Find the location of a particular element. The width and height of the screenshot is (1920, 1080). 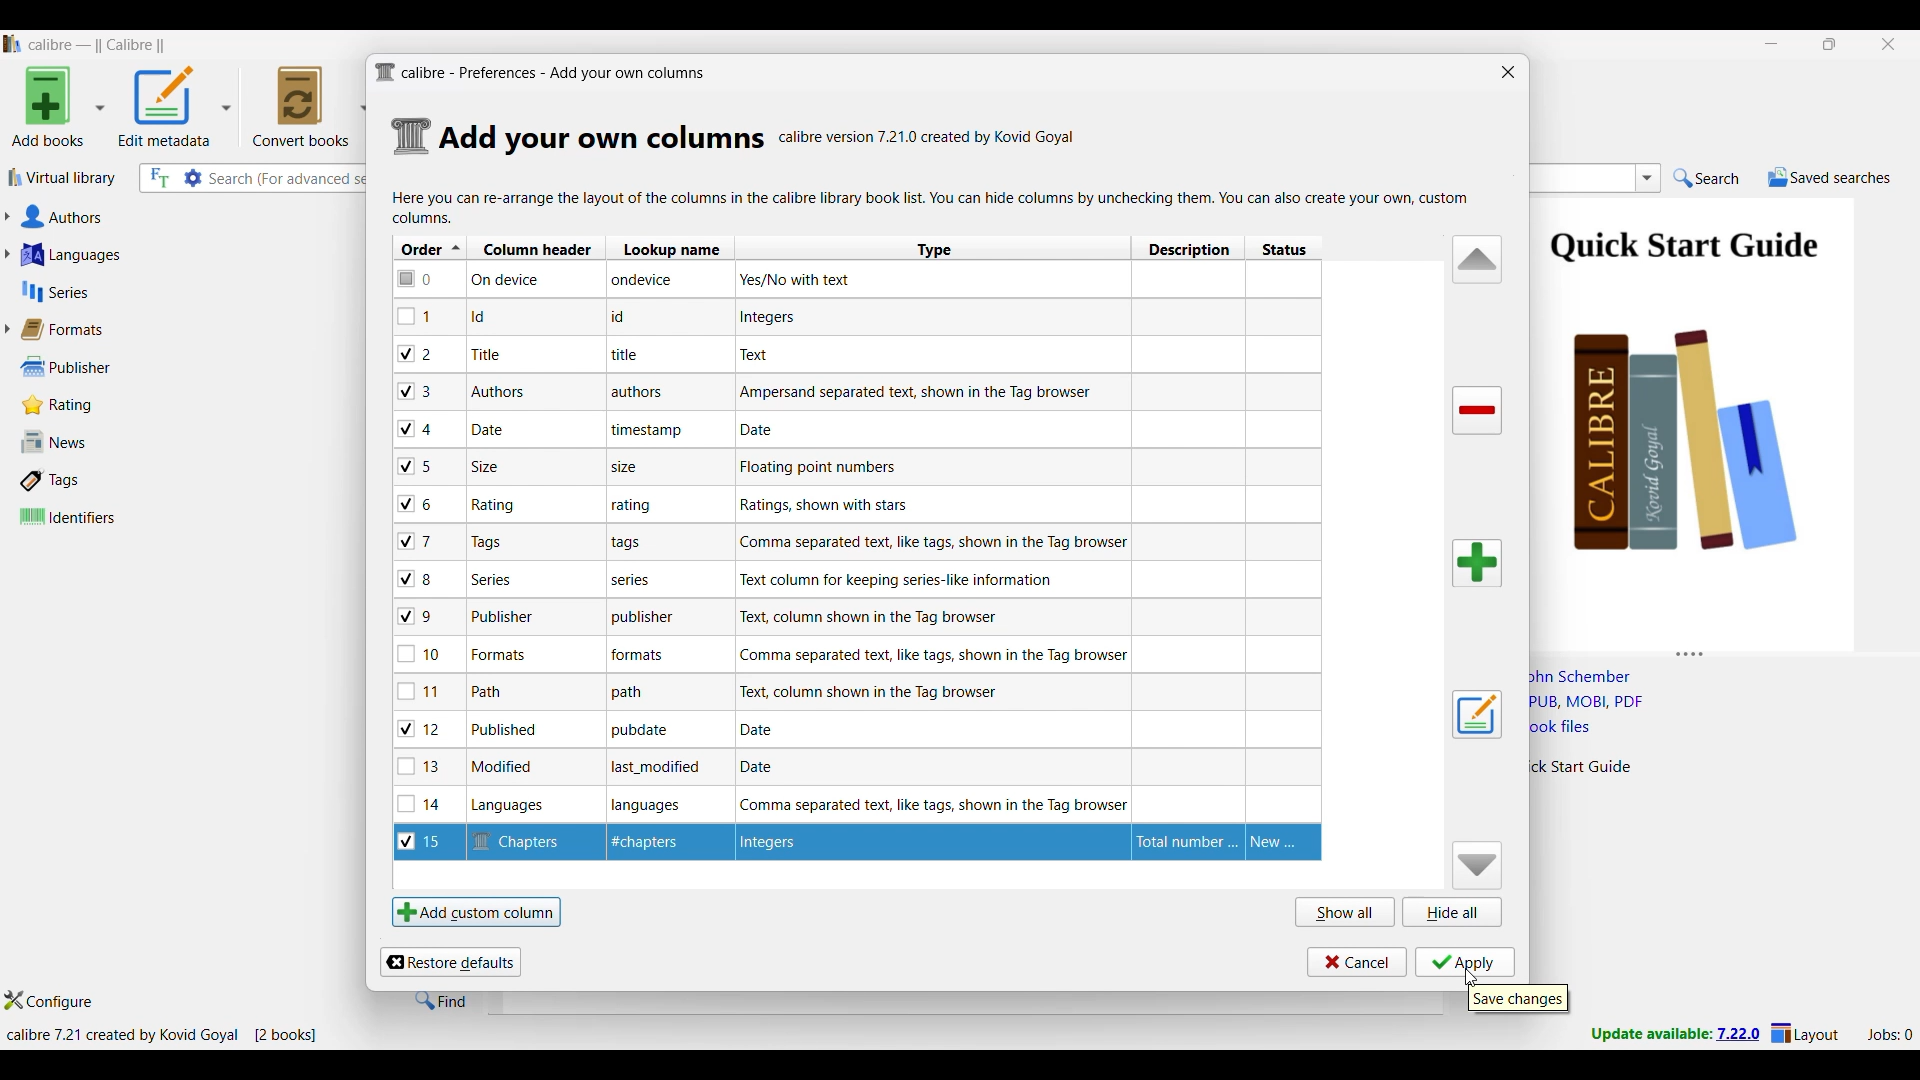

Cursor clicking on saving inputs made is located at coordinates (1470, 978).